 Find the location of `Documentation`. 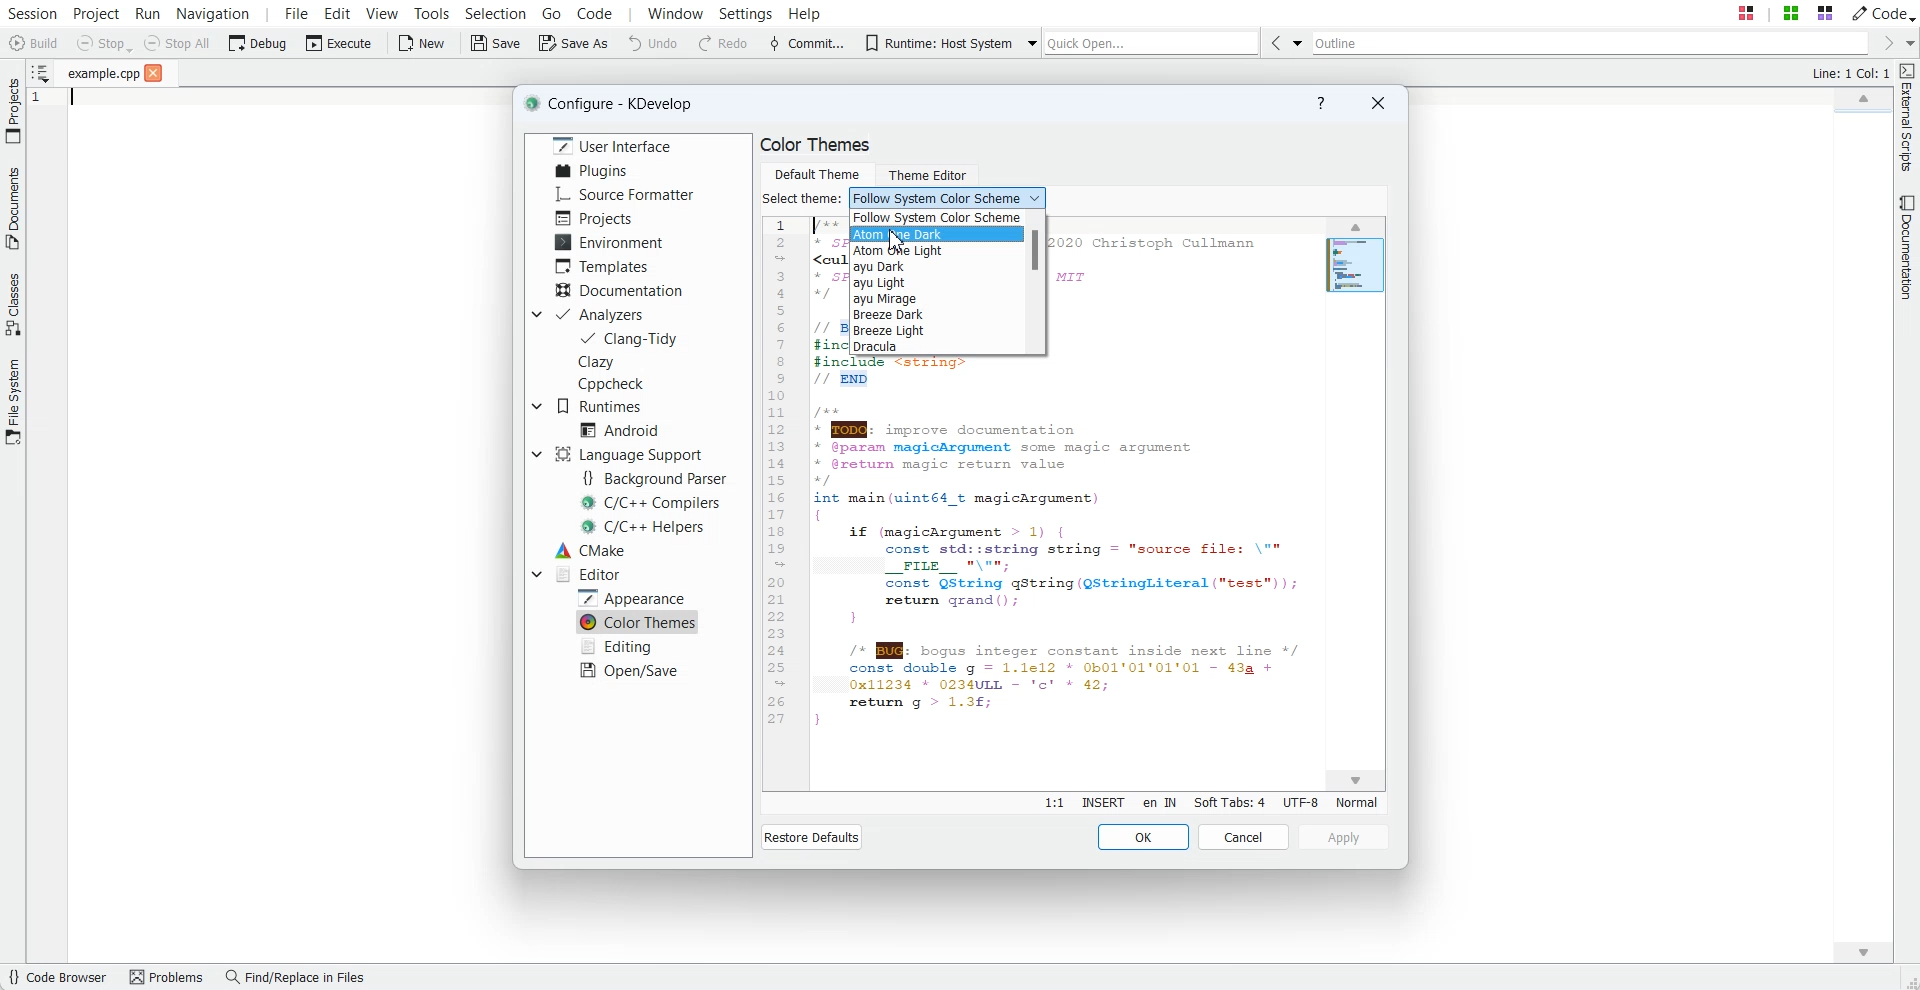

Documentation is located at coordinates (1908, 248).